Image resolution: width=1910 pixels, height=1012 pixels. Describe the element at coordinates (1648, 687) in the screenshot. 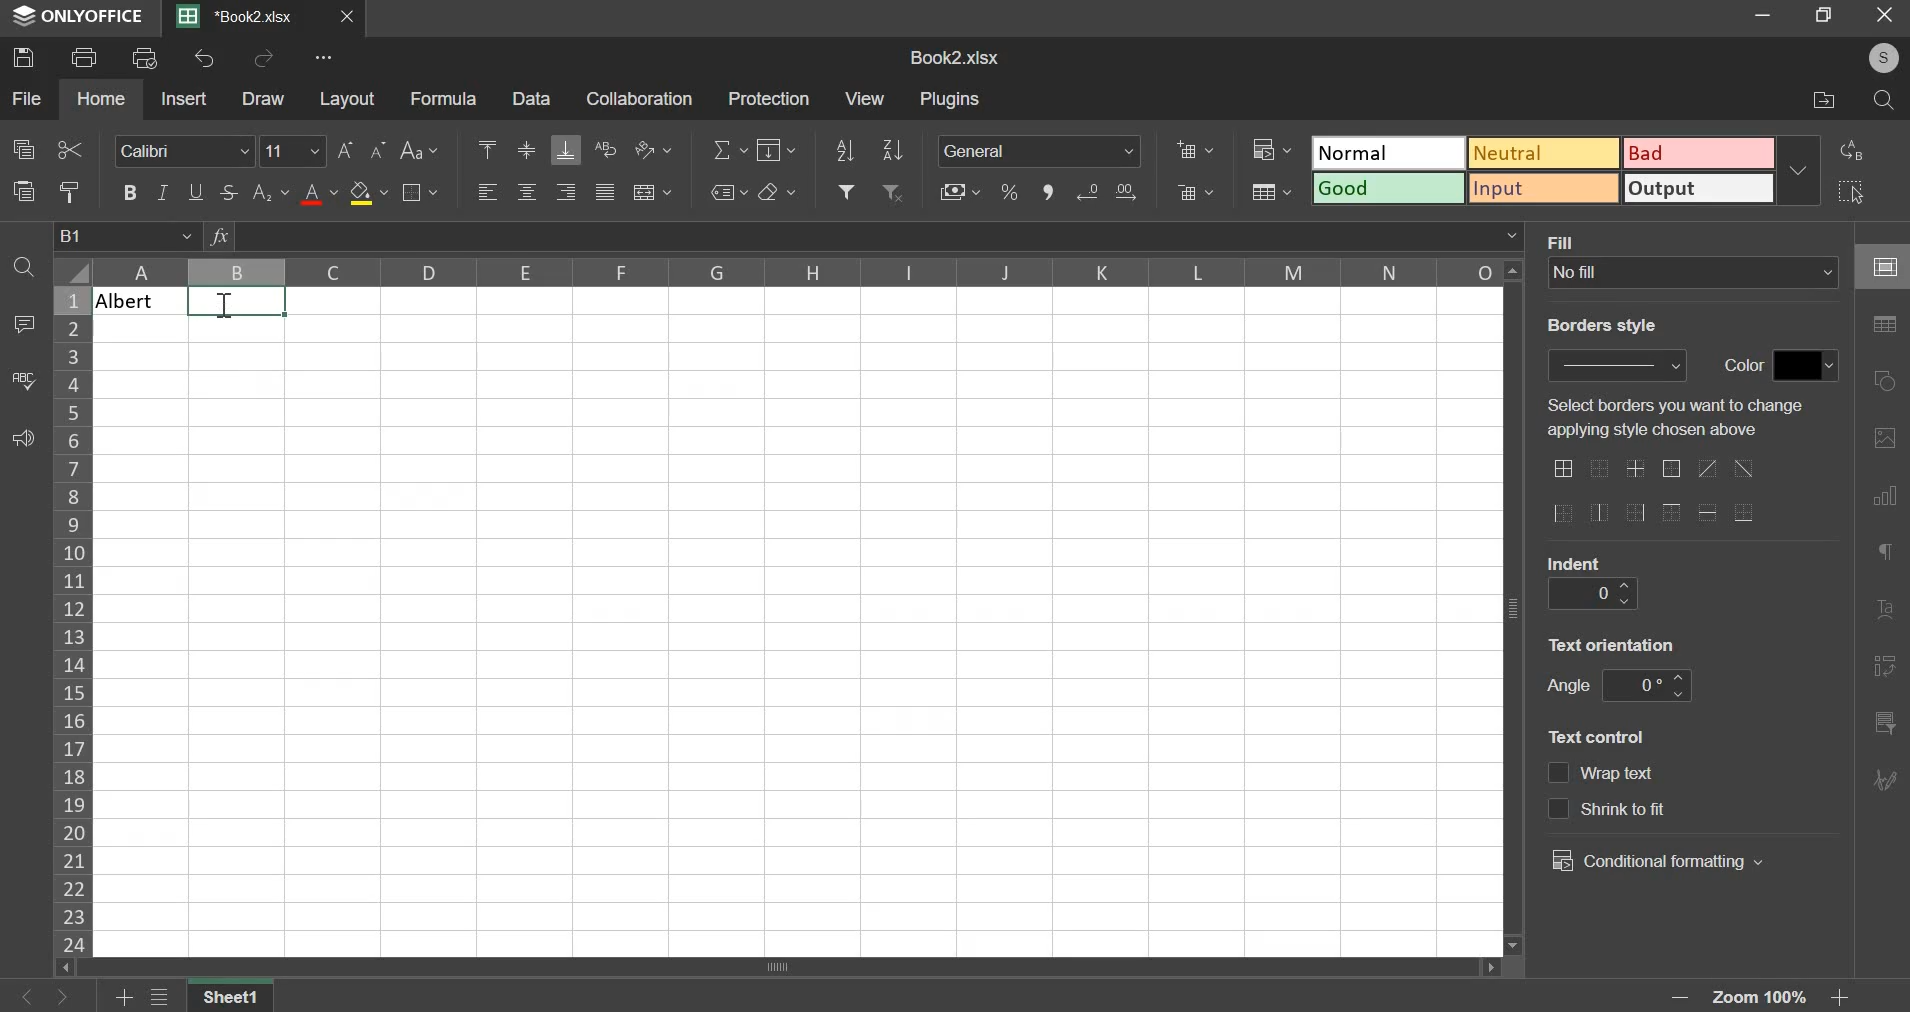

I see `angle` at that location.